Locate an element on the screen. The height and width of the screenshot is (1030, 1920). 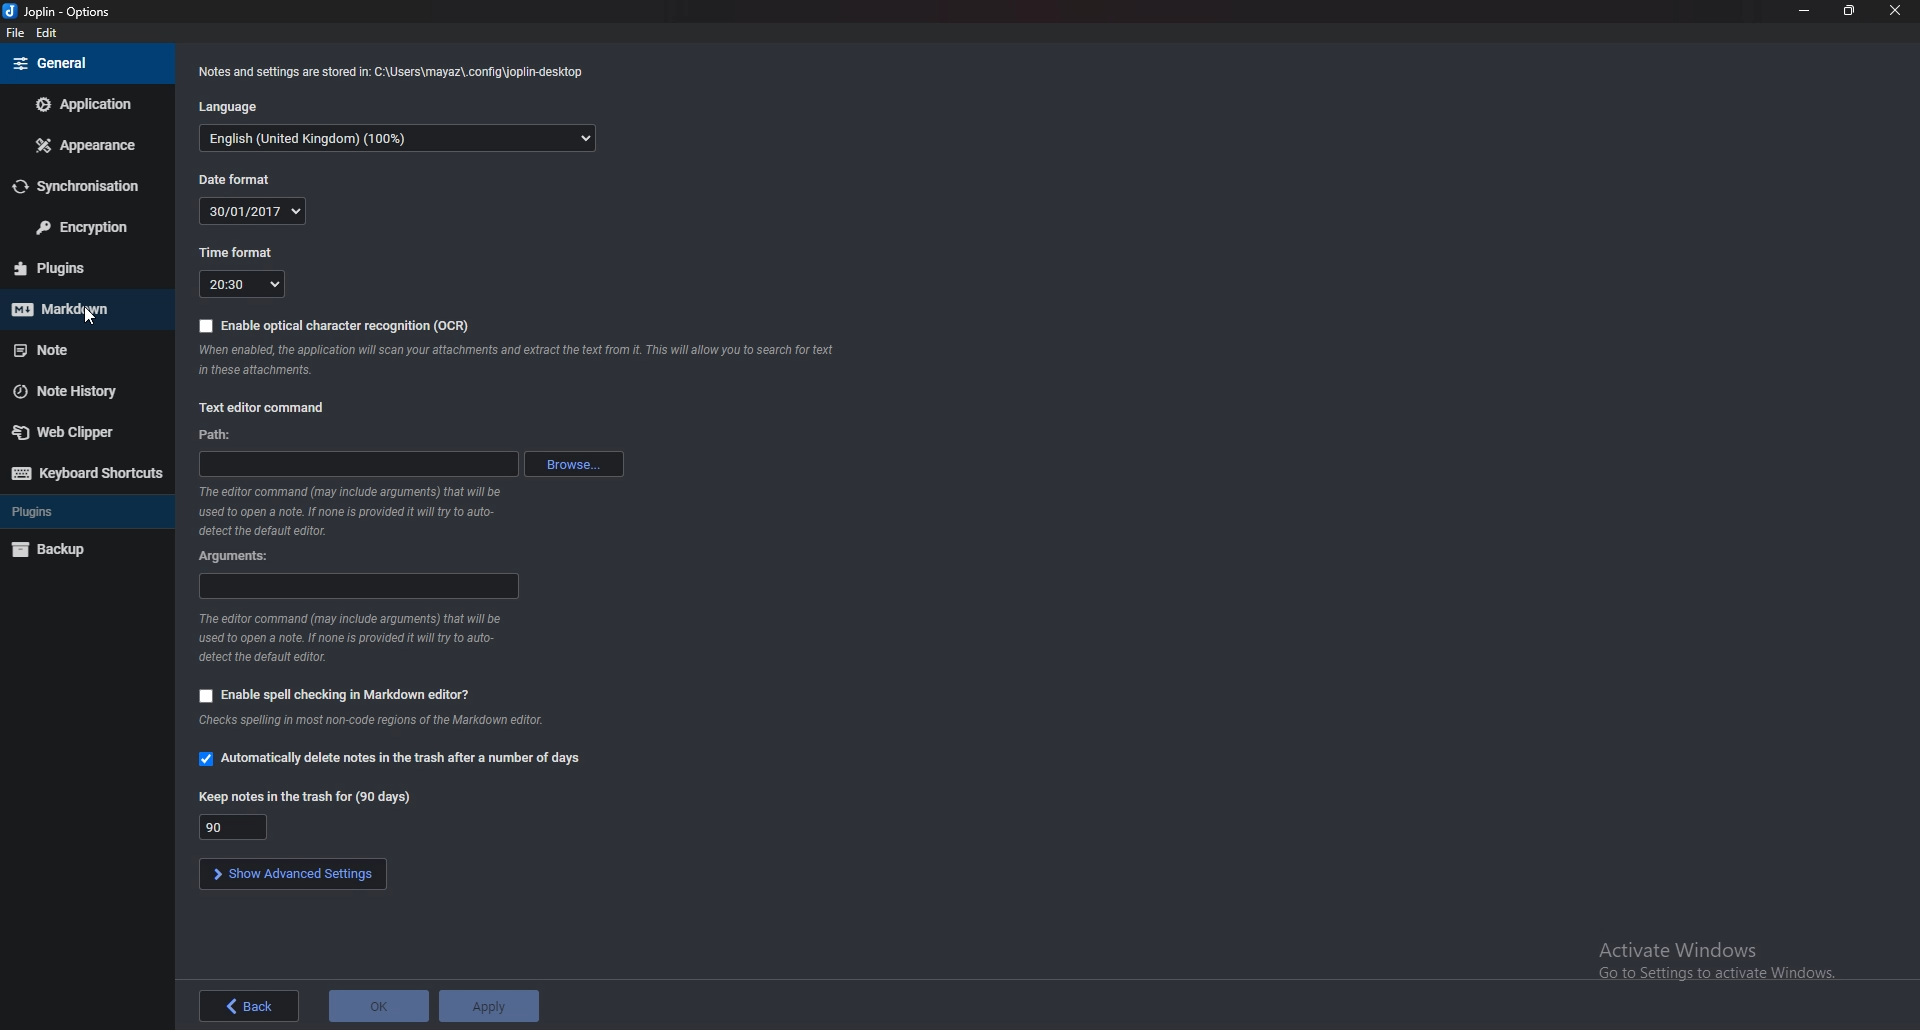
Note history is located at coordinates (89, 390).